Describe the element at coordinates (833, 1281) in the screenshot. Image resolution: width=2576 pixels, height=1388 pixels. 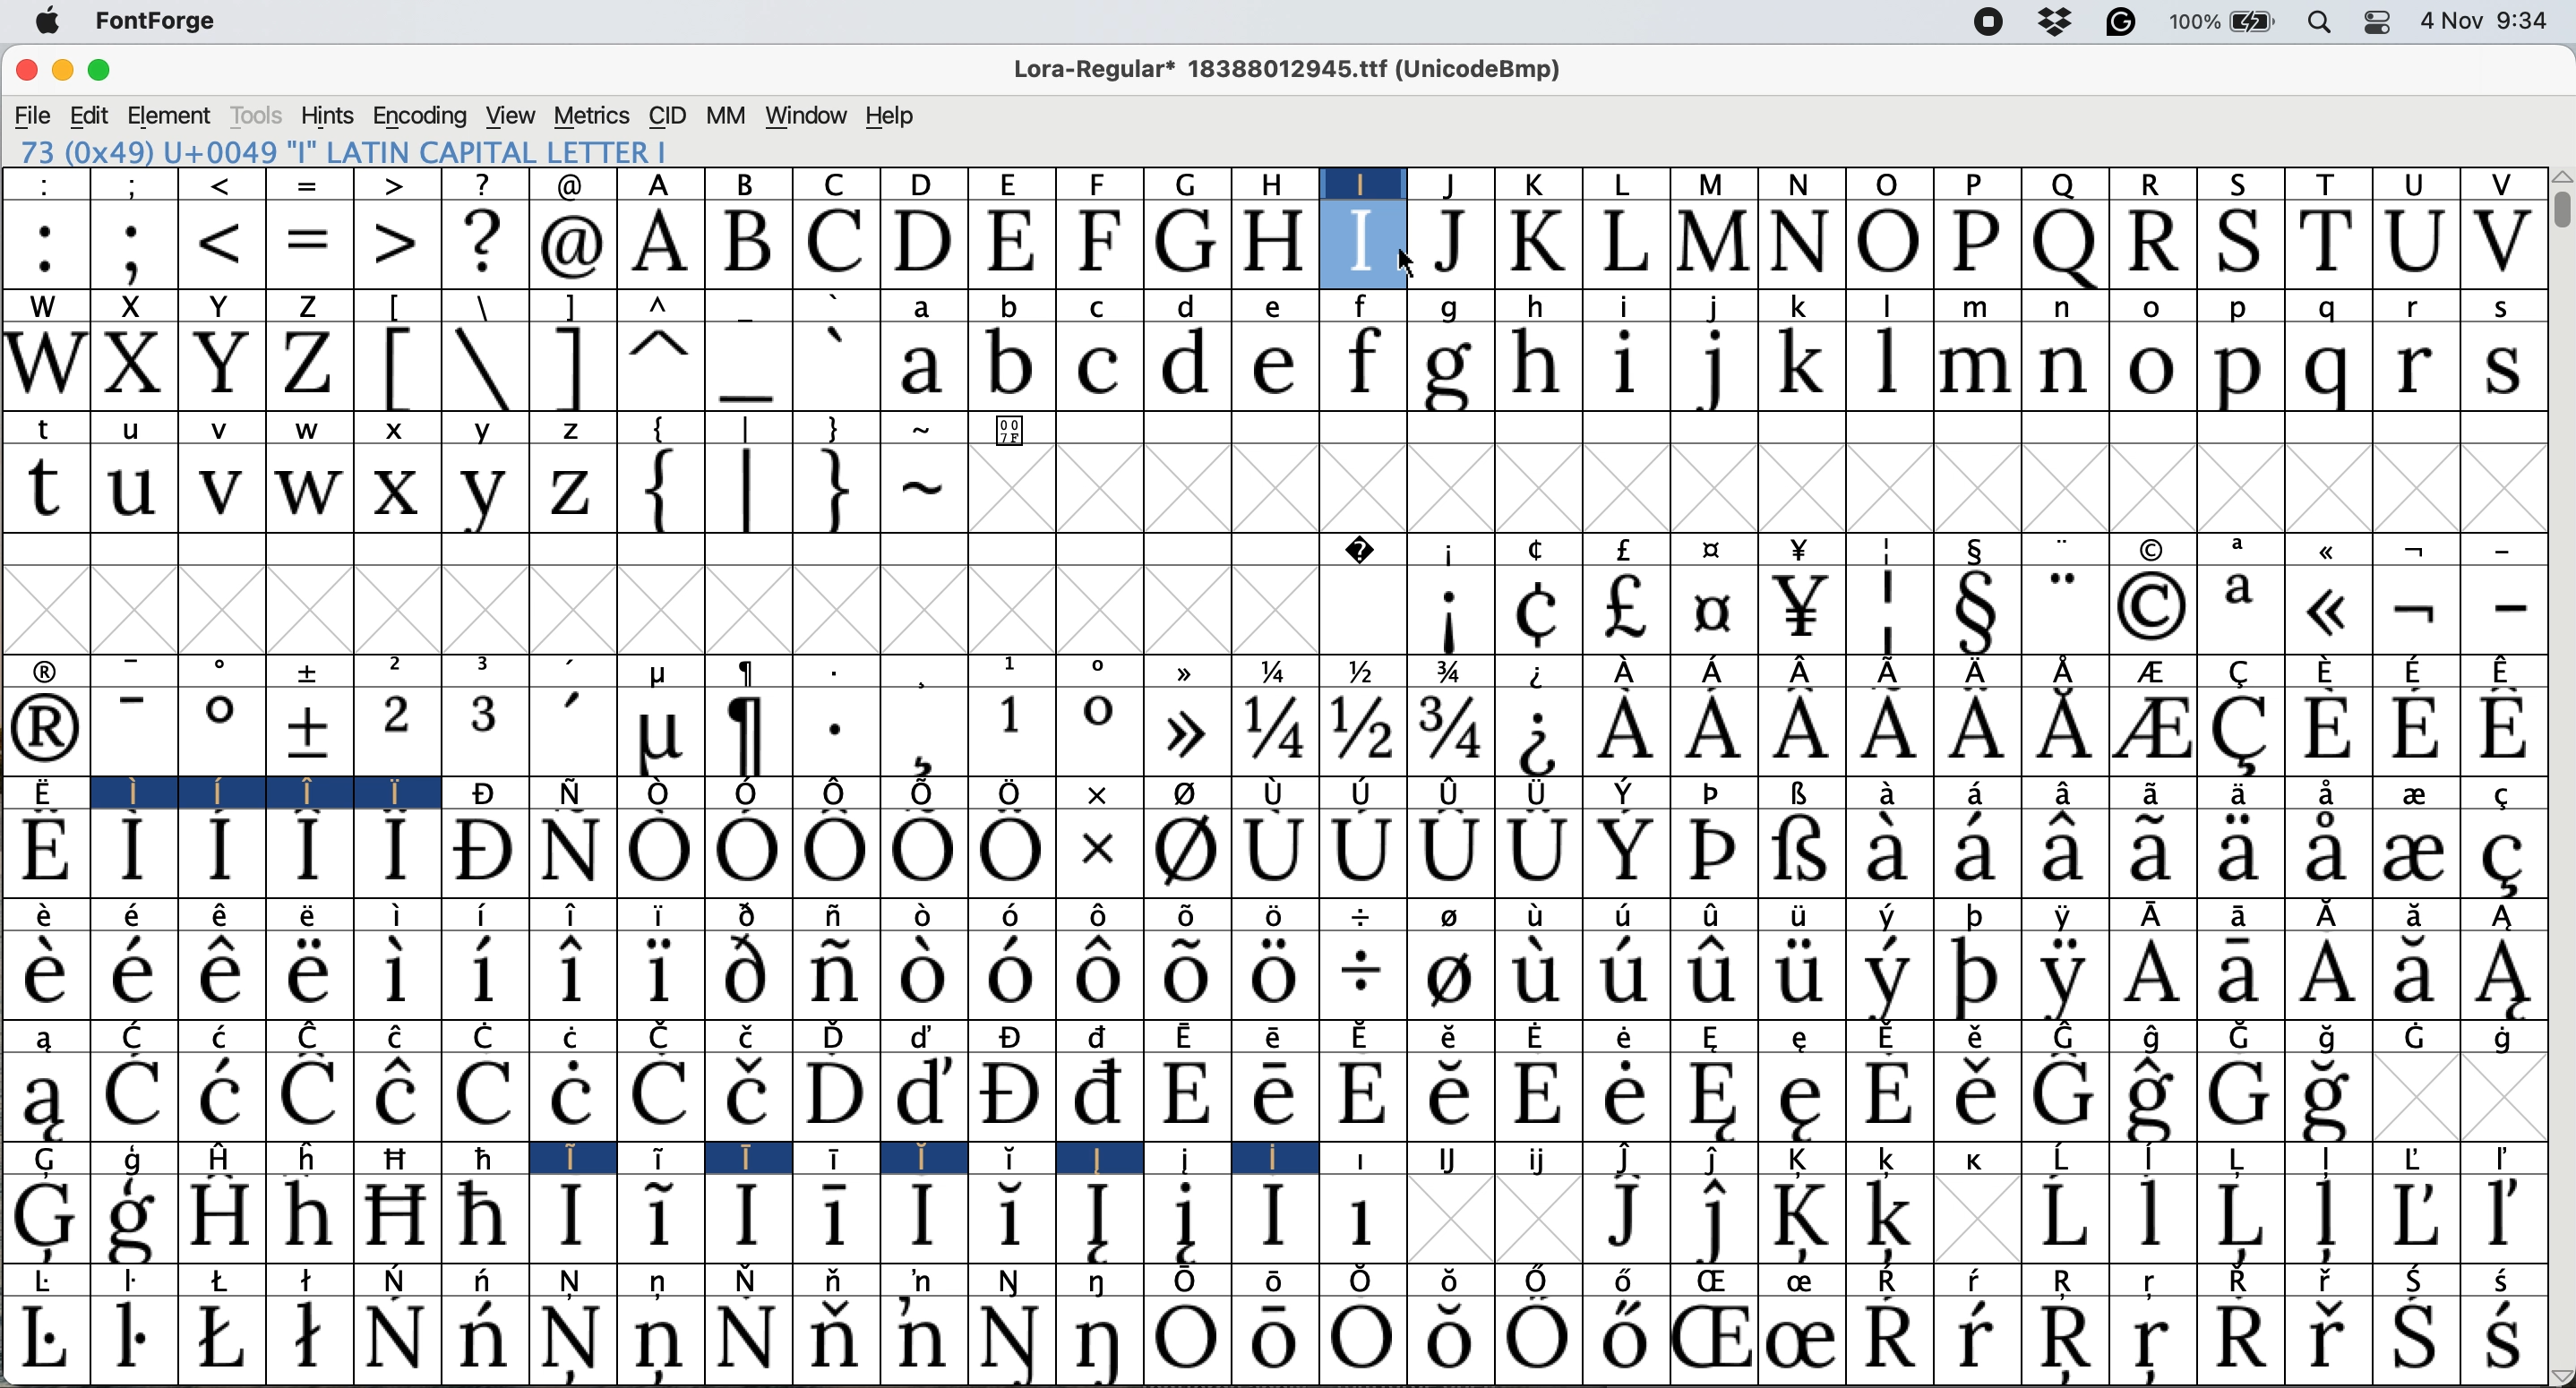
I see `Symbol` at that location.